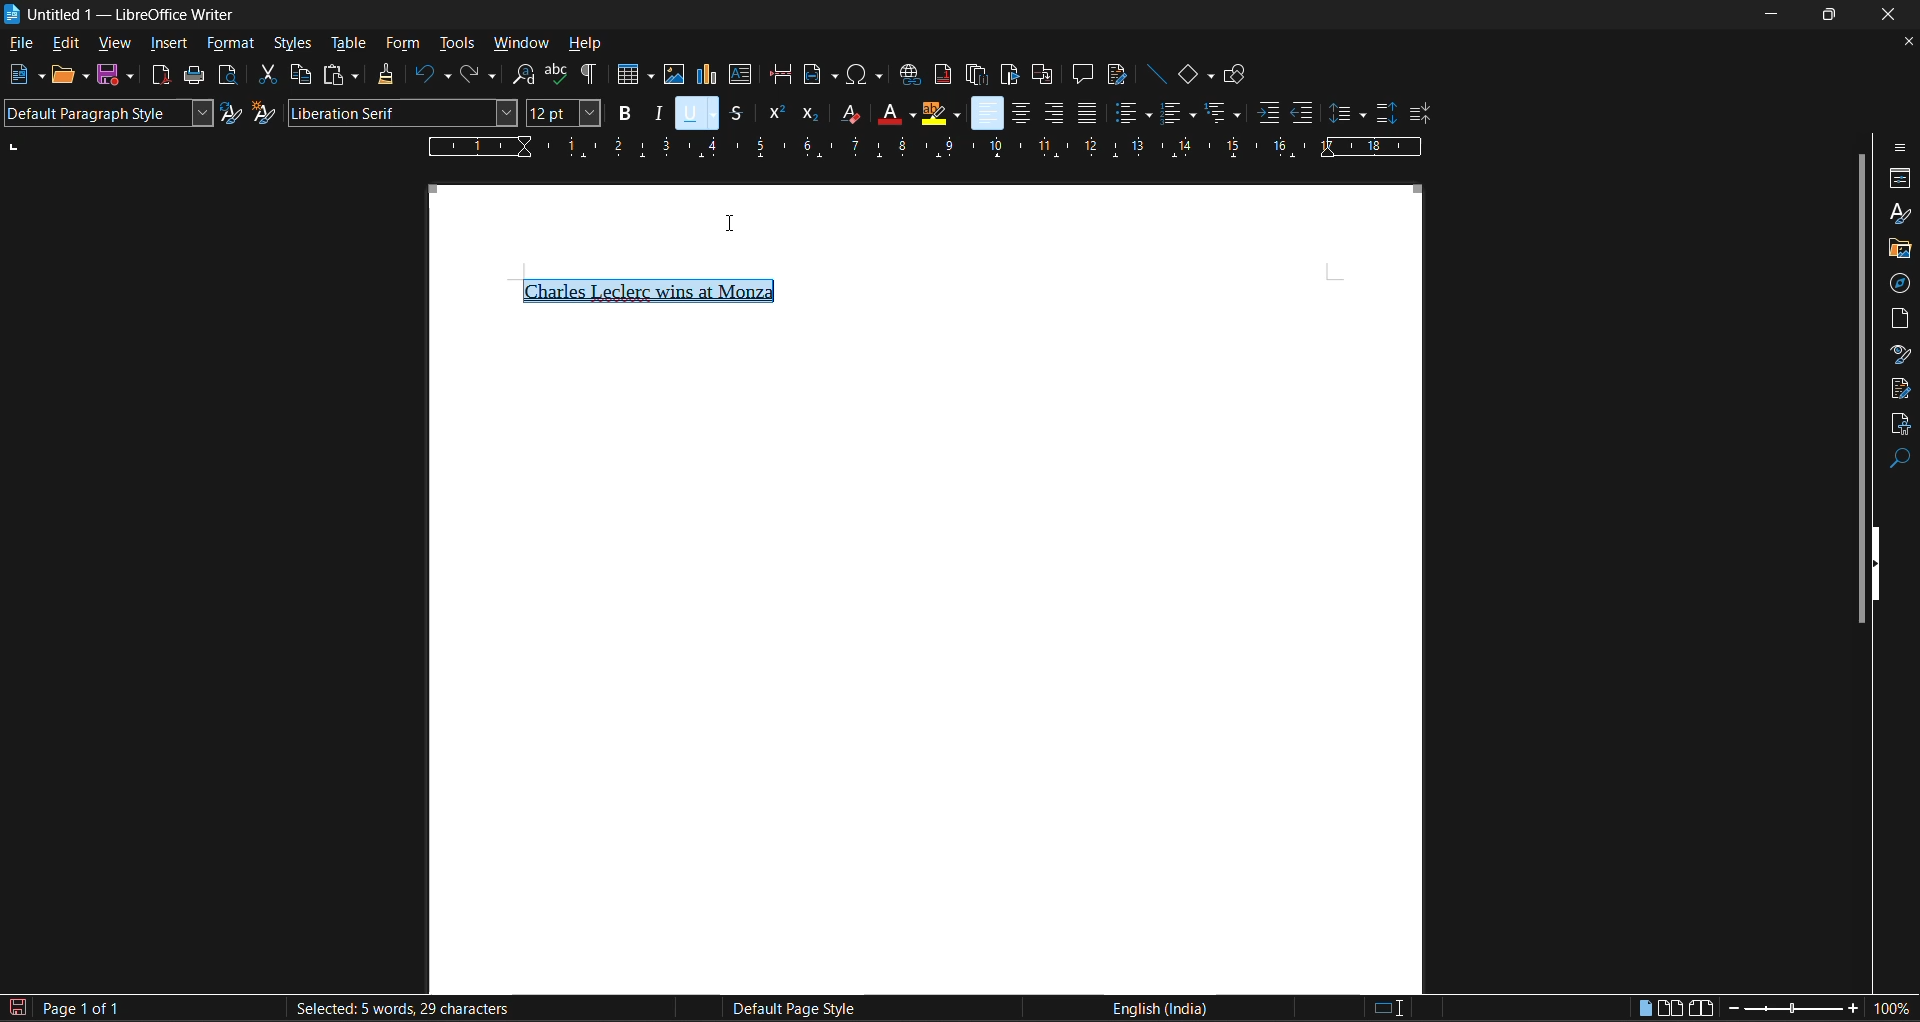 The width and height of the screenshot is (1920, 1022). What do you see at coordinates (911, 77) in the screenshot?
I see `insert hyperlink` at bounding box center [911, 77].